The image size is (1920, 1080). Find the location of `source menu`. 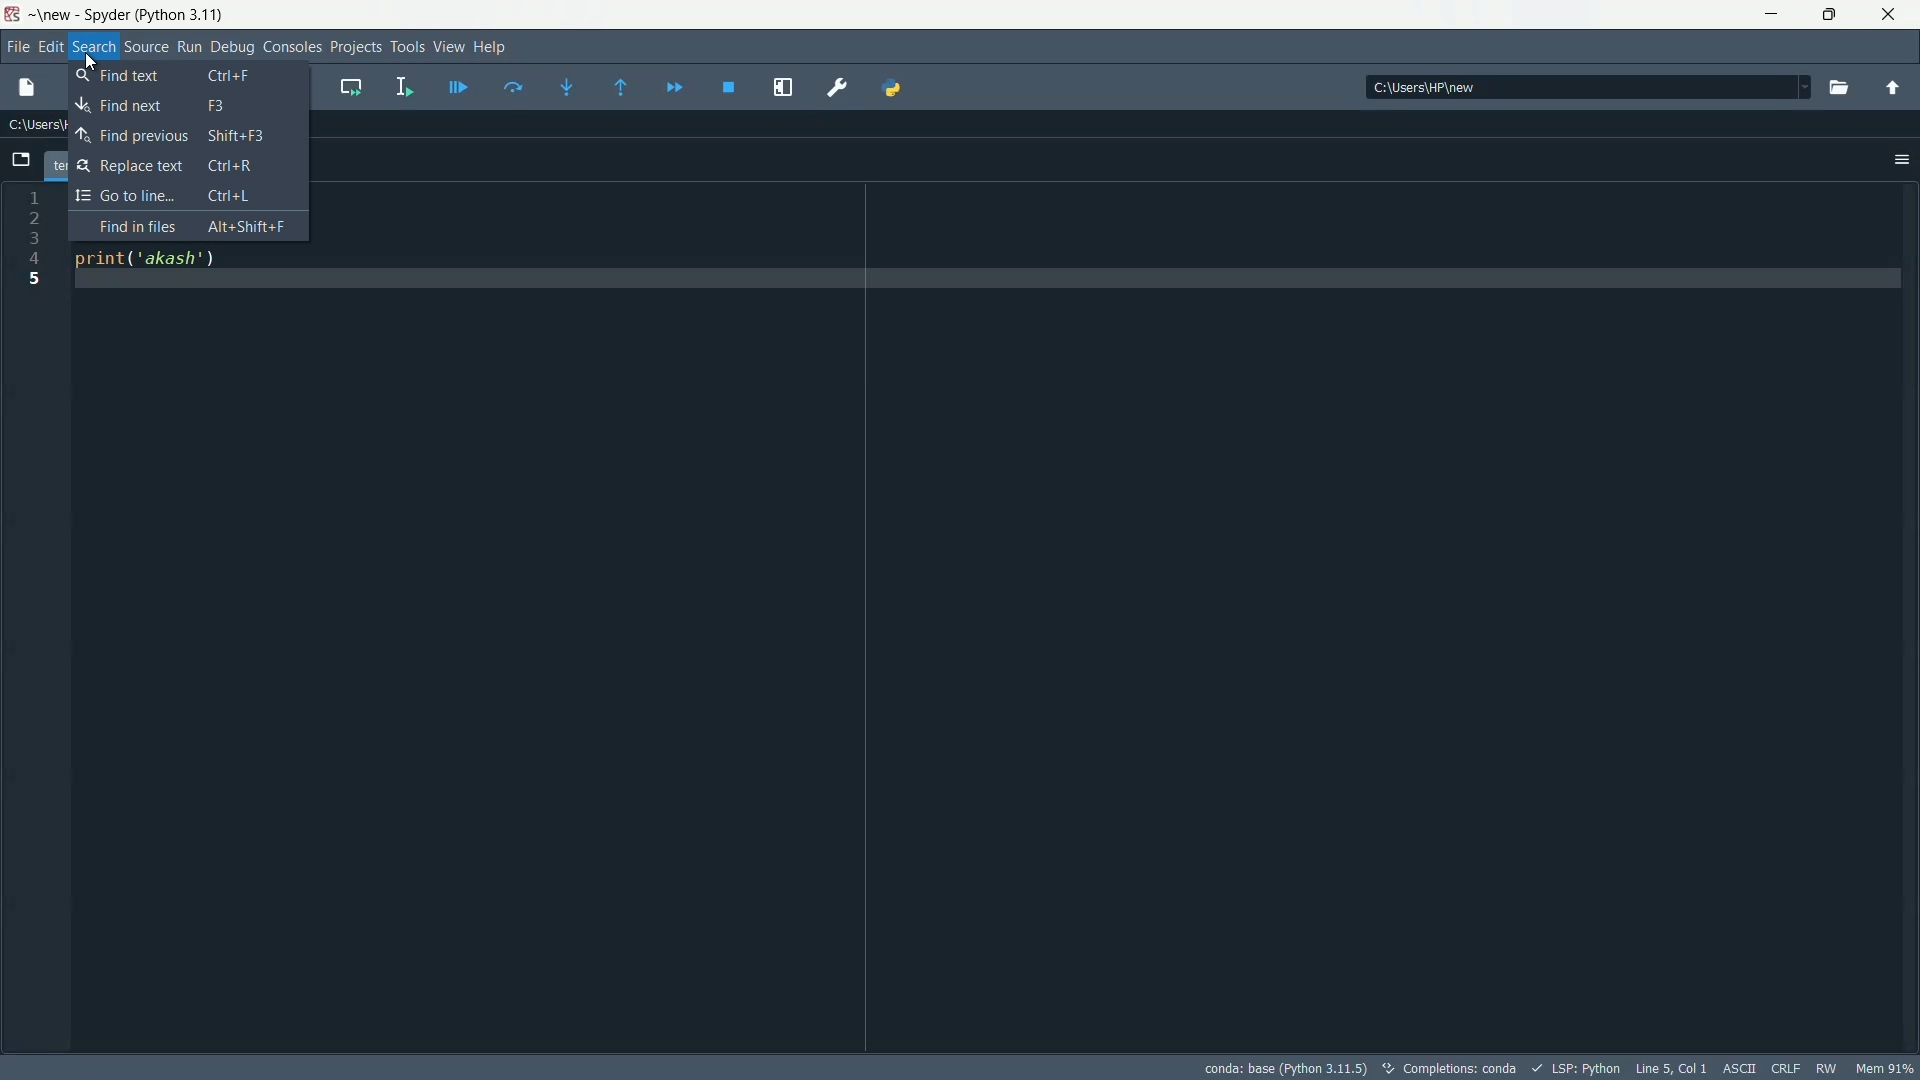

source menu is located at coordinates (145, 49).